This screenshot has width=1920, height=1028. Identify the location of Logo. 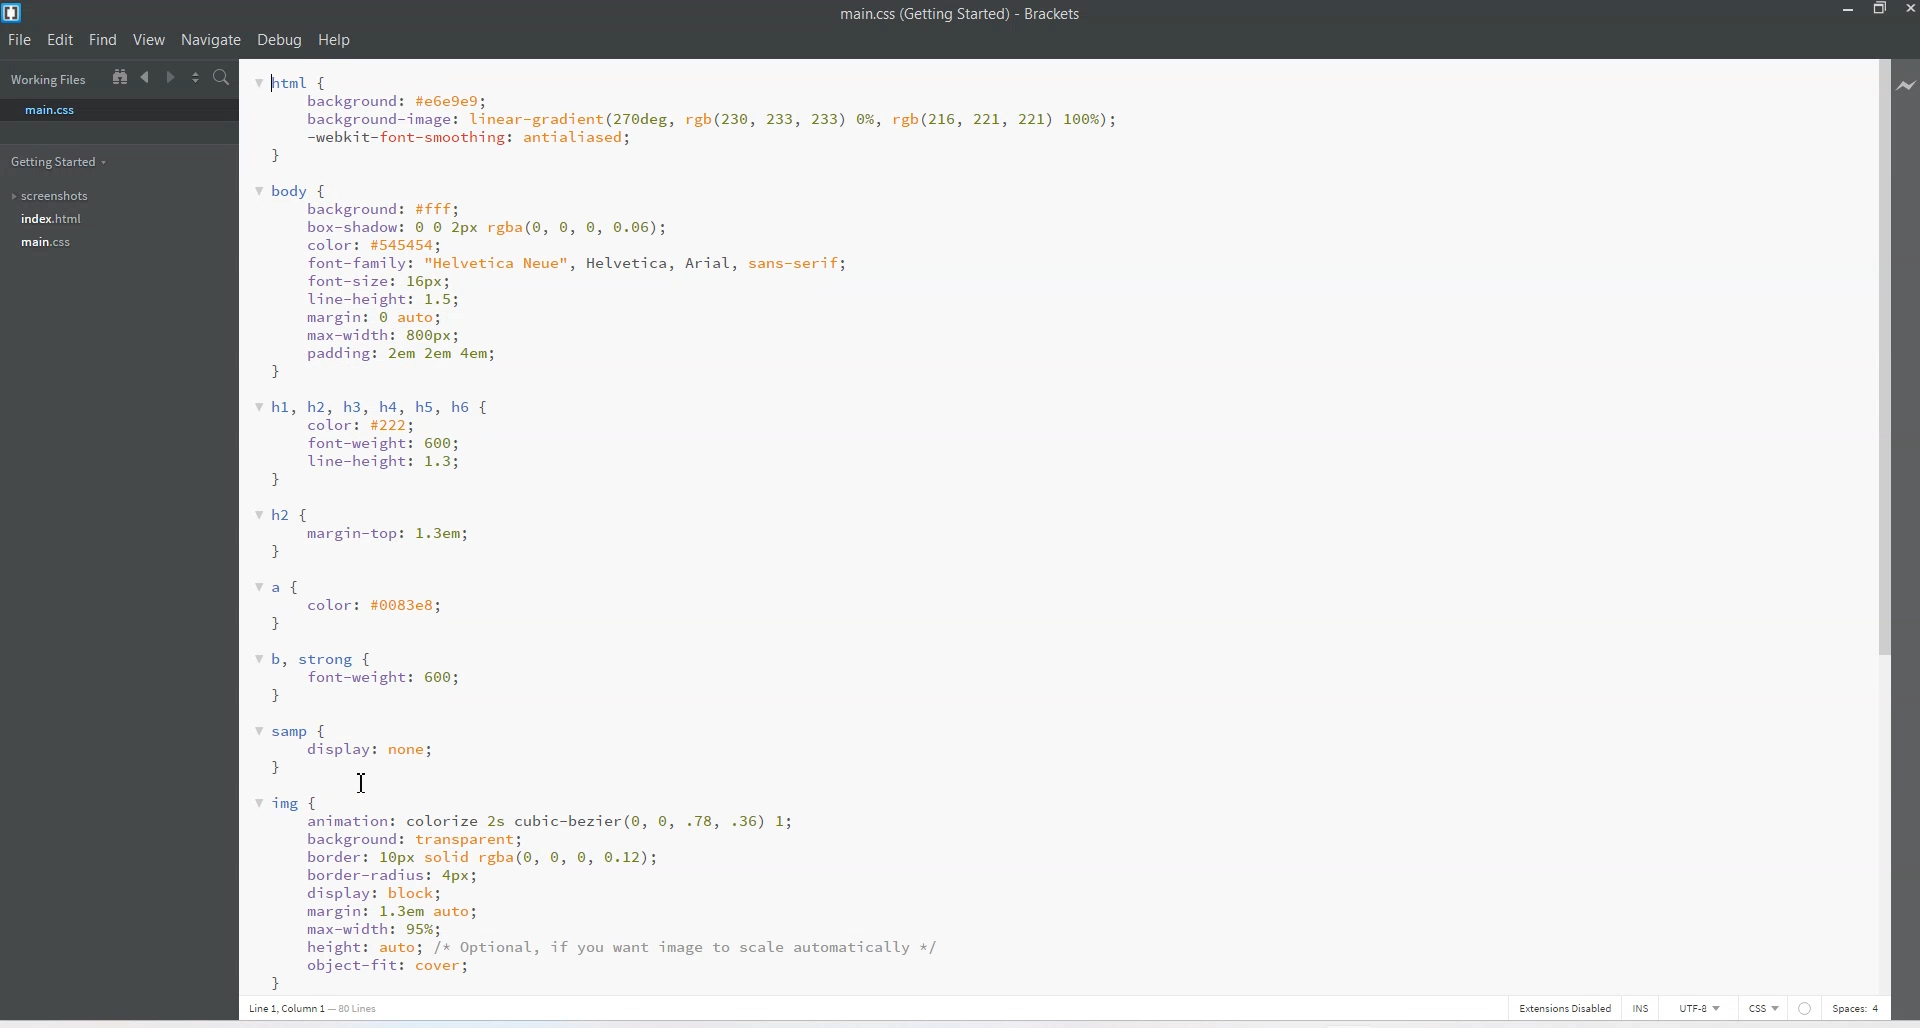
(14, 13).